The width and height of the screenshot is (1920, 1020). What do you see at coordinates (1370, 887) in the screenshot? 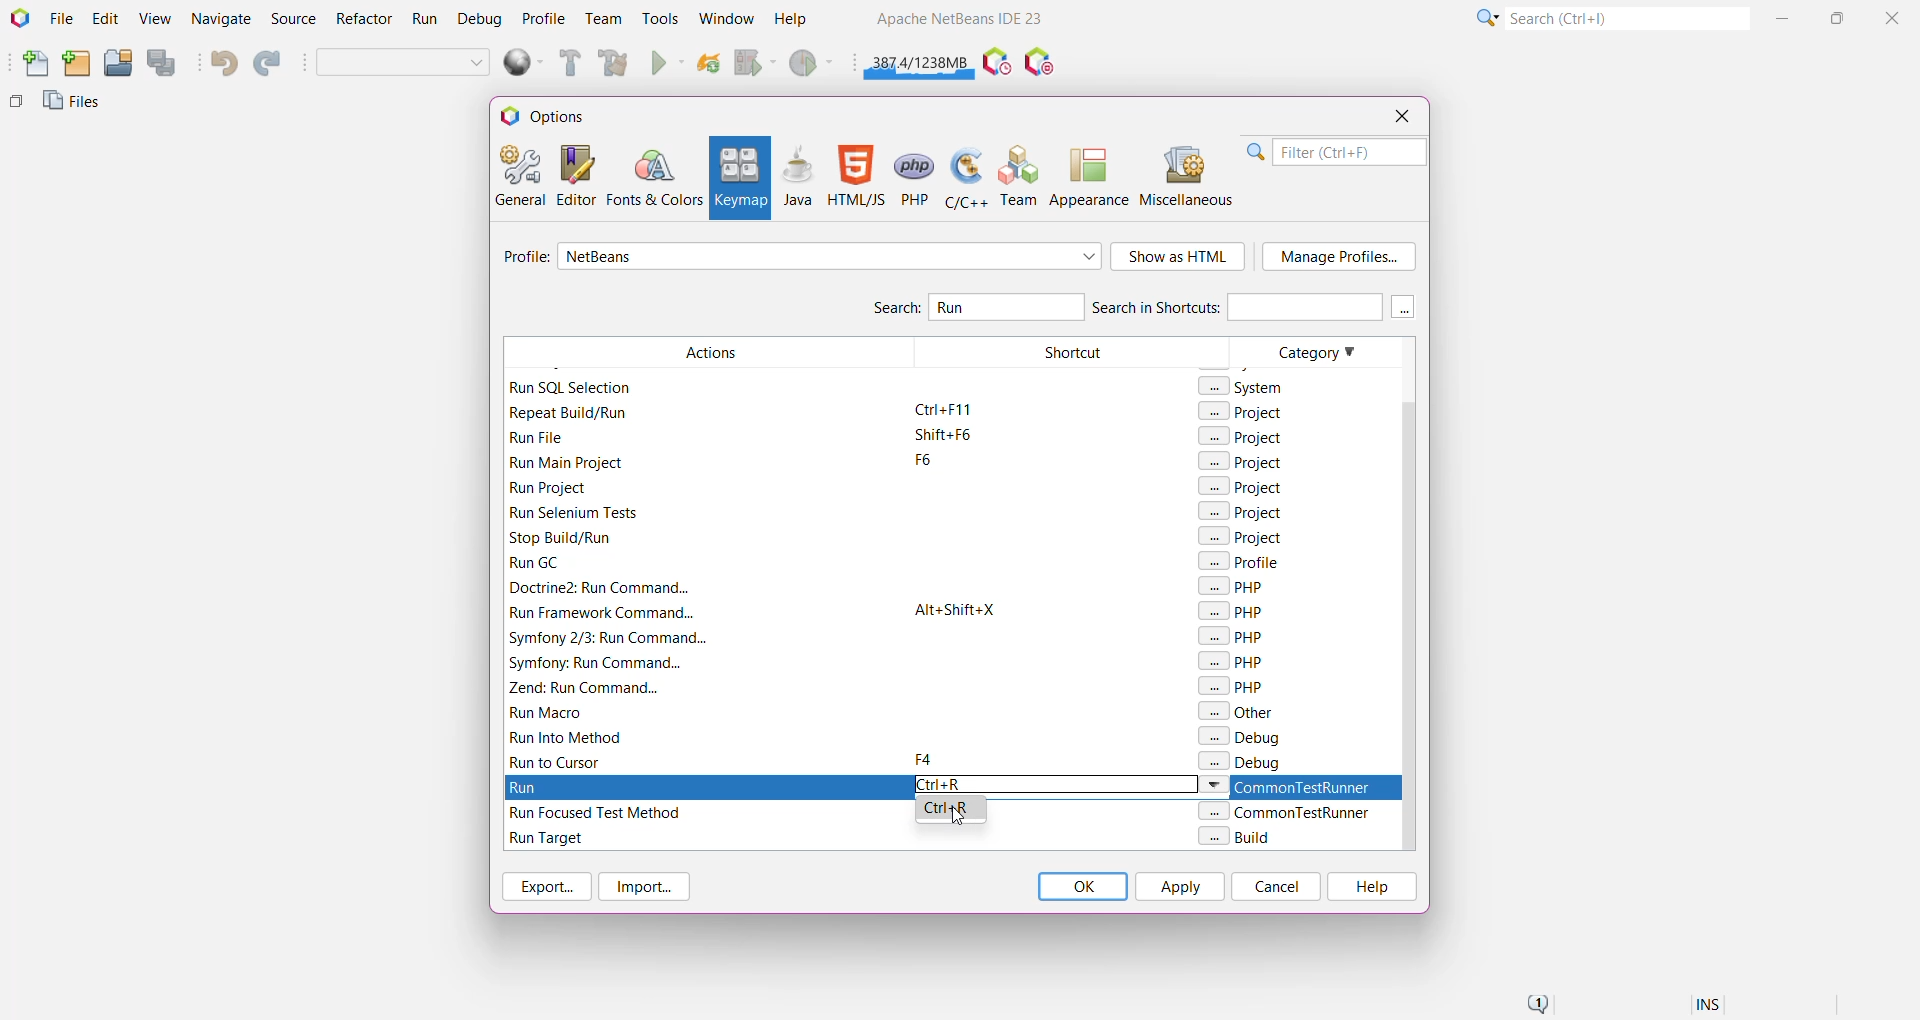
I see `Help` at bounding box center [1370, 887].